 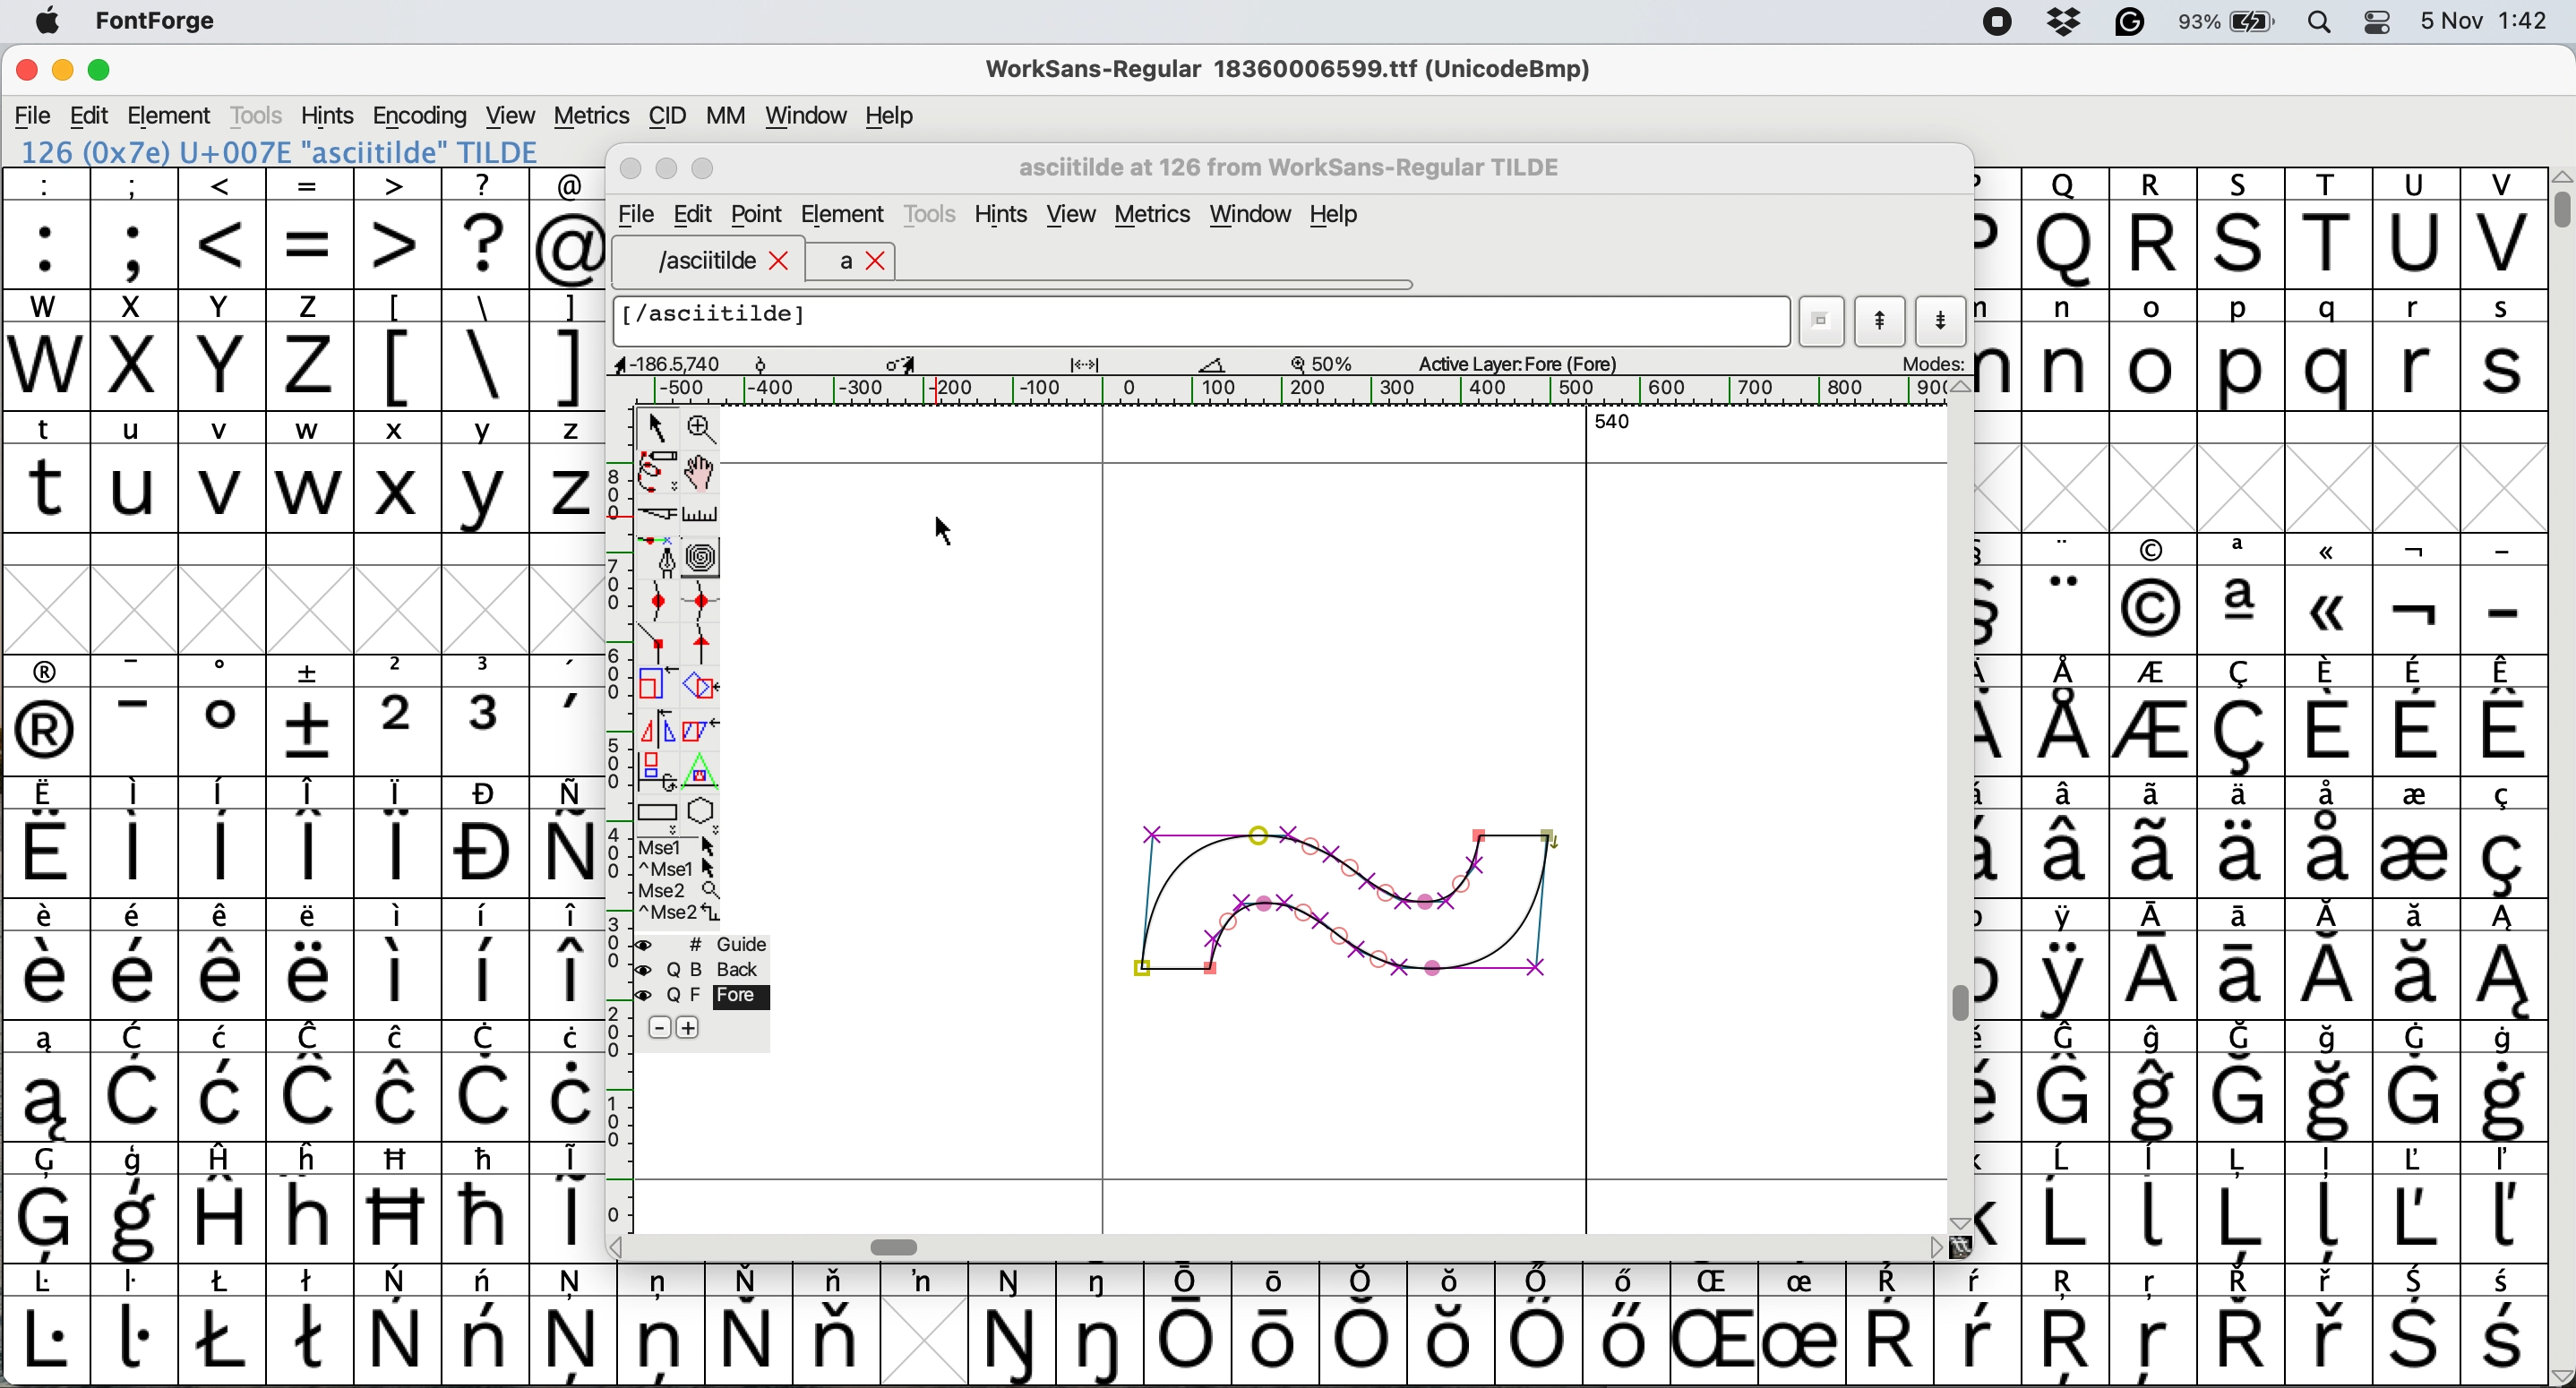 What do you see at coordinates (2501, 838) in the screenshot?
I see `symbol` at bounding box center [2501, 838].